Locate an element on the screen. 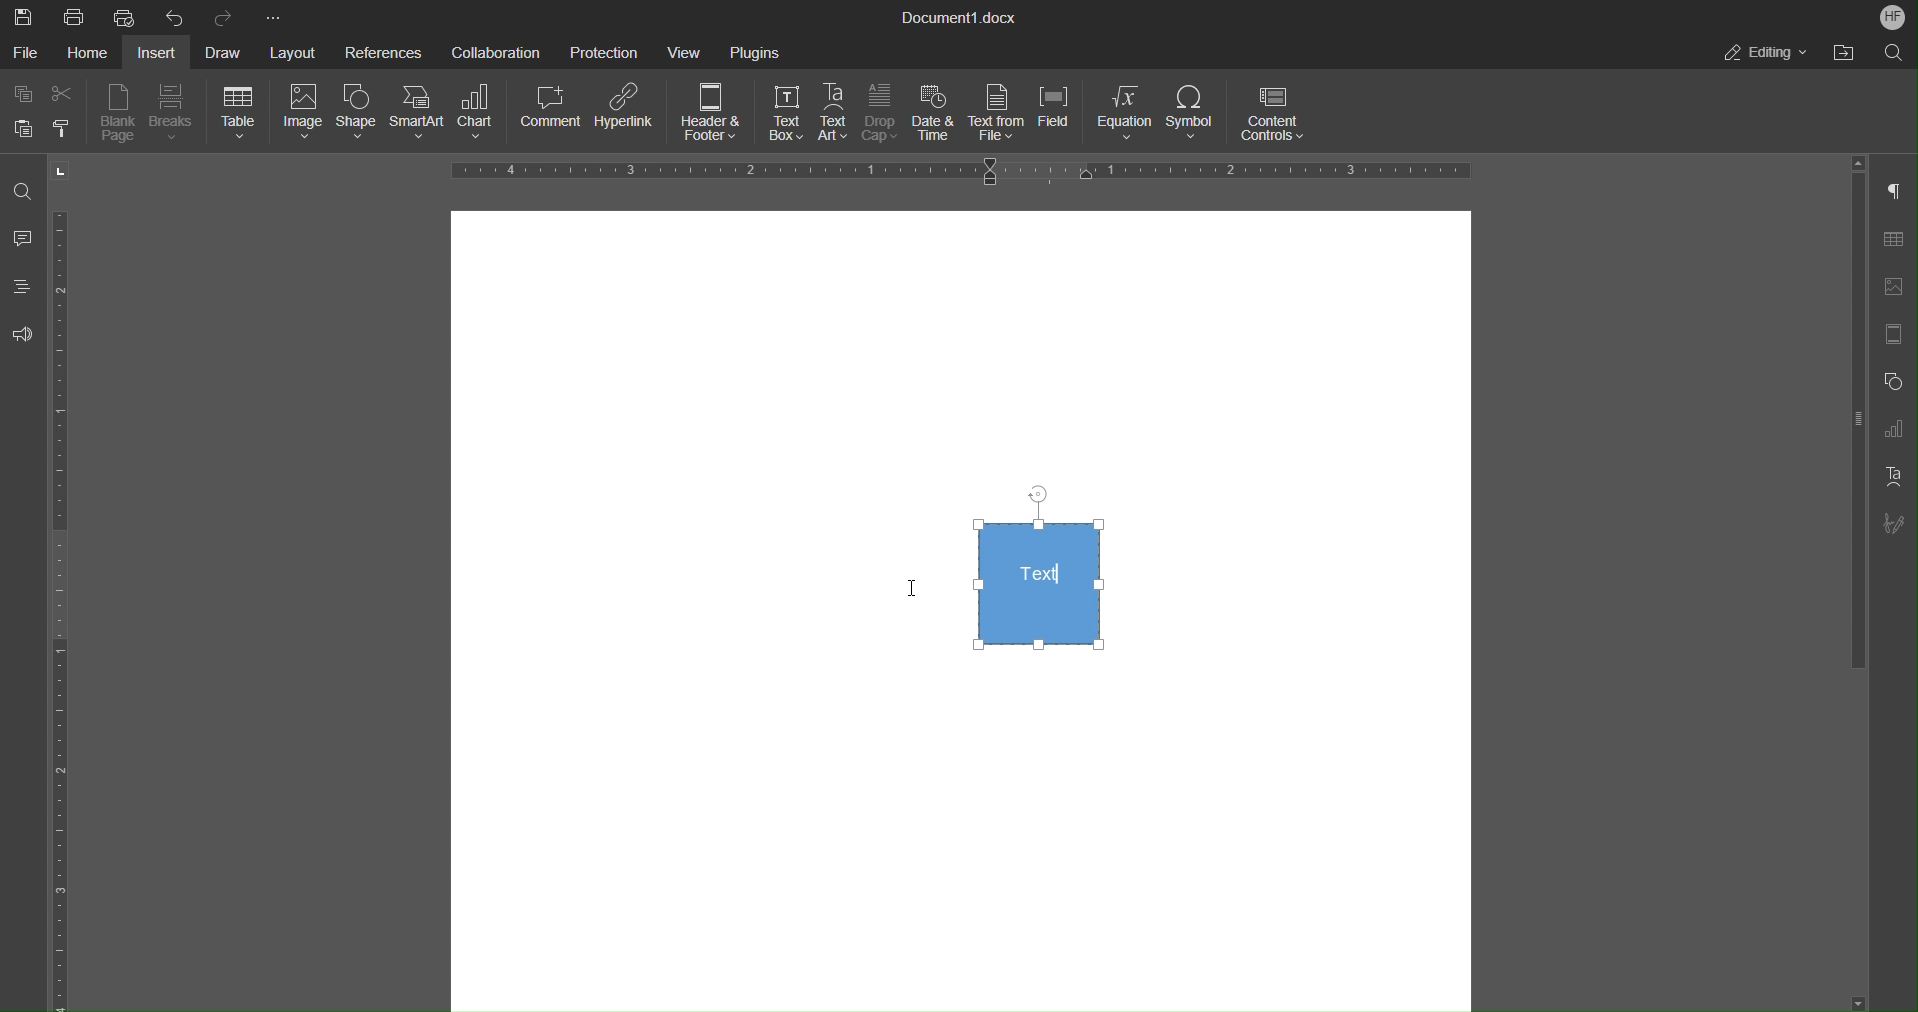  Undo is located at coordinates (175, 16).